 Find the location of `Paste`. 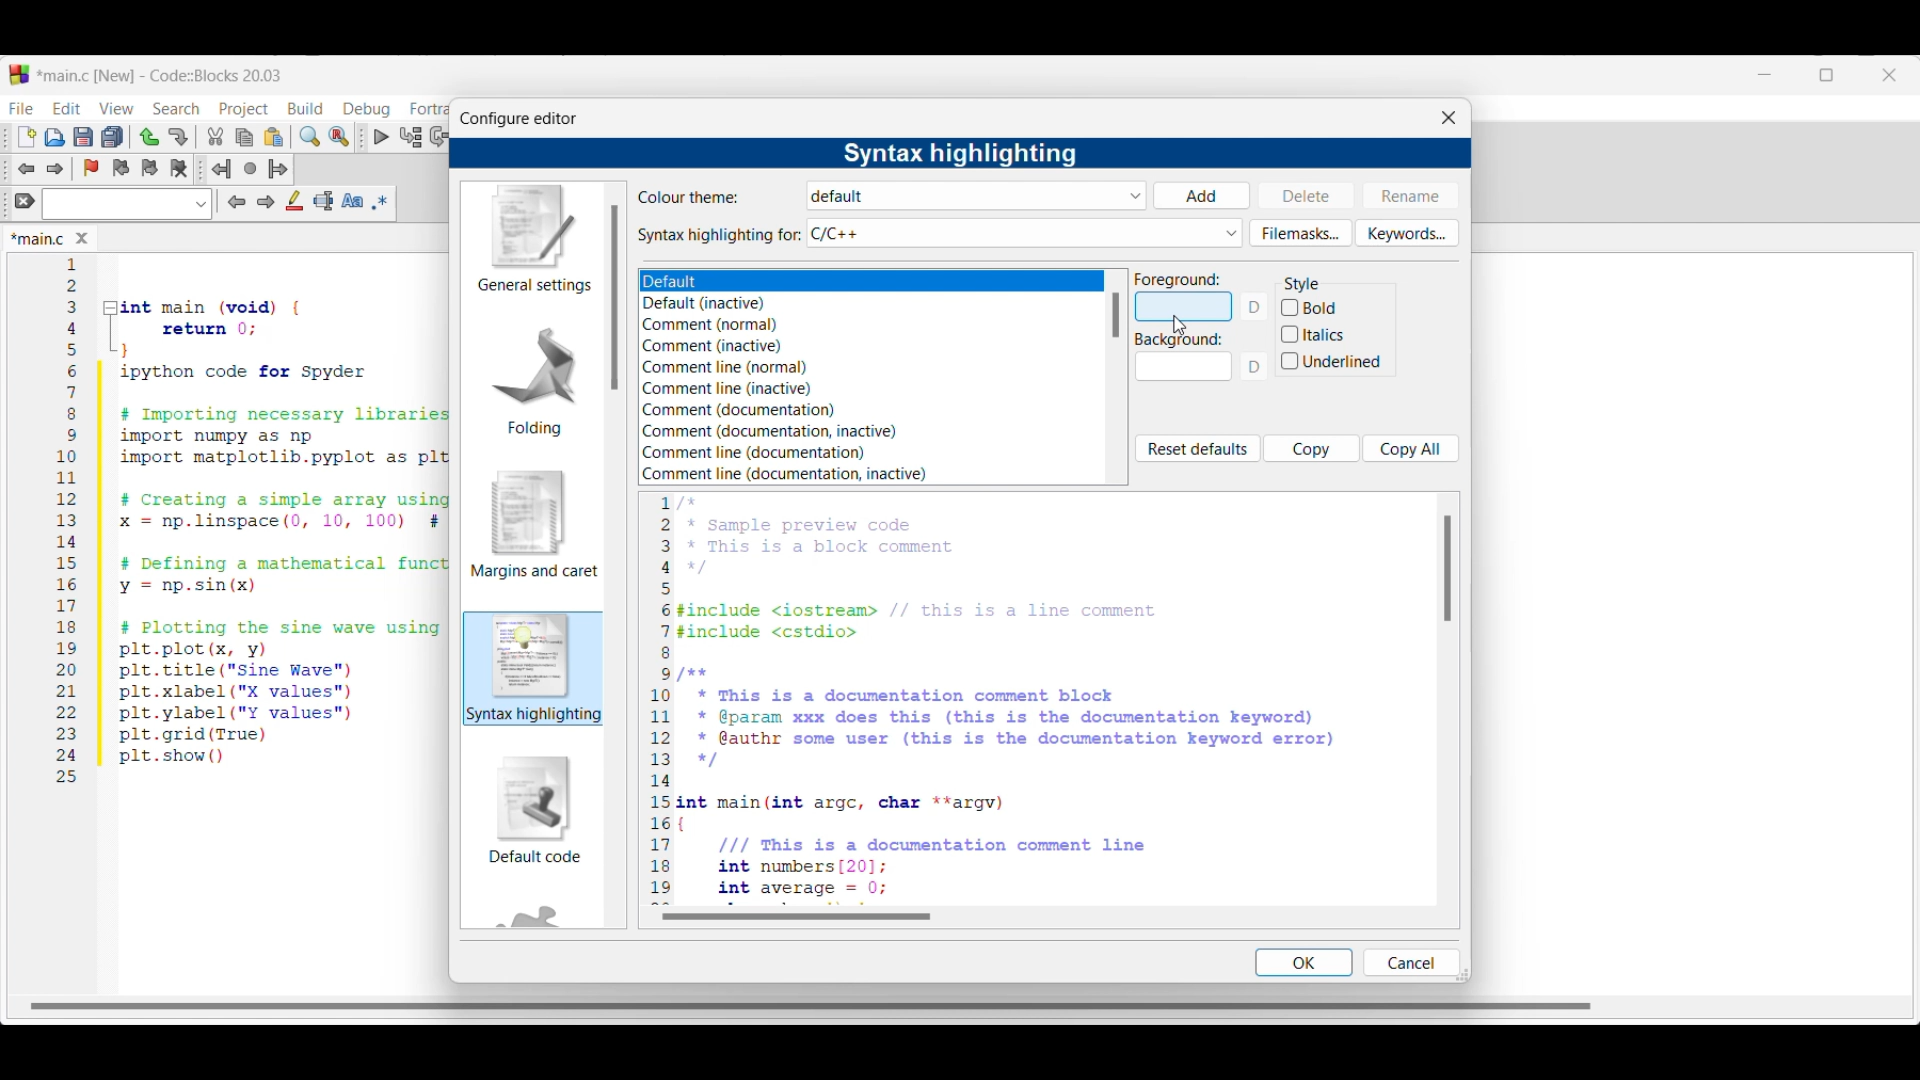

Paste is located at coordinates (274, 137).